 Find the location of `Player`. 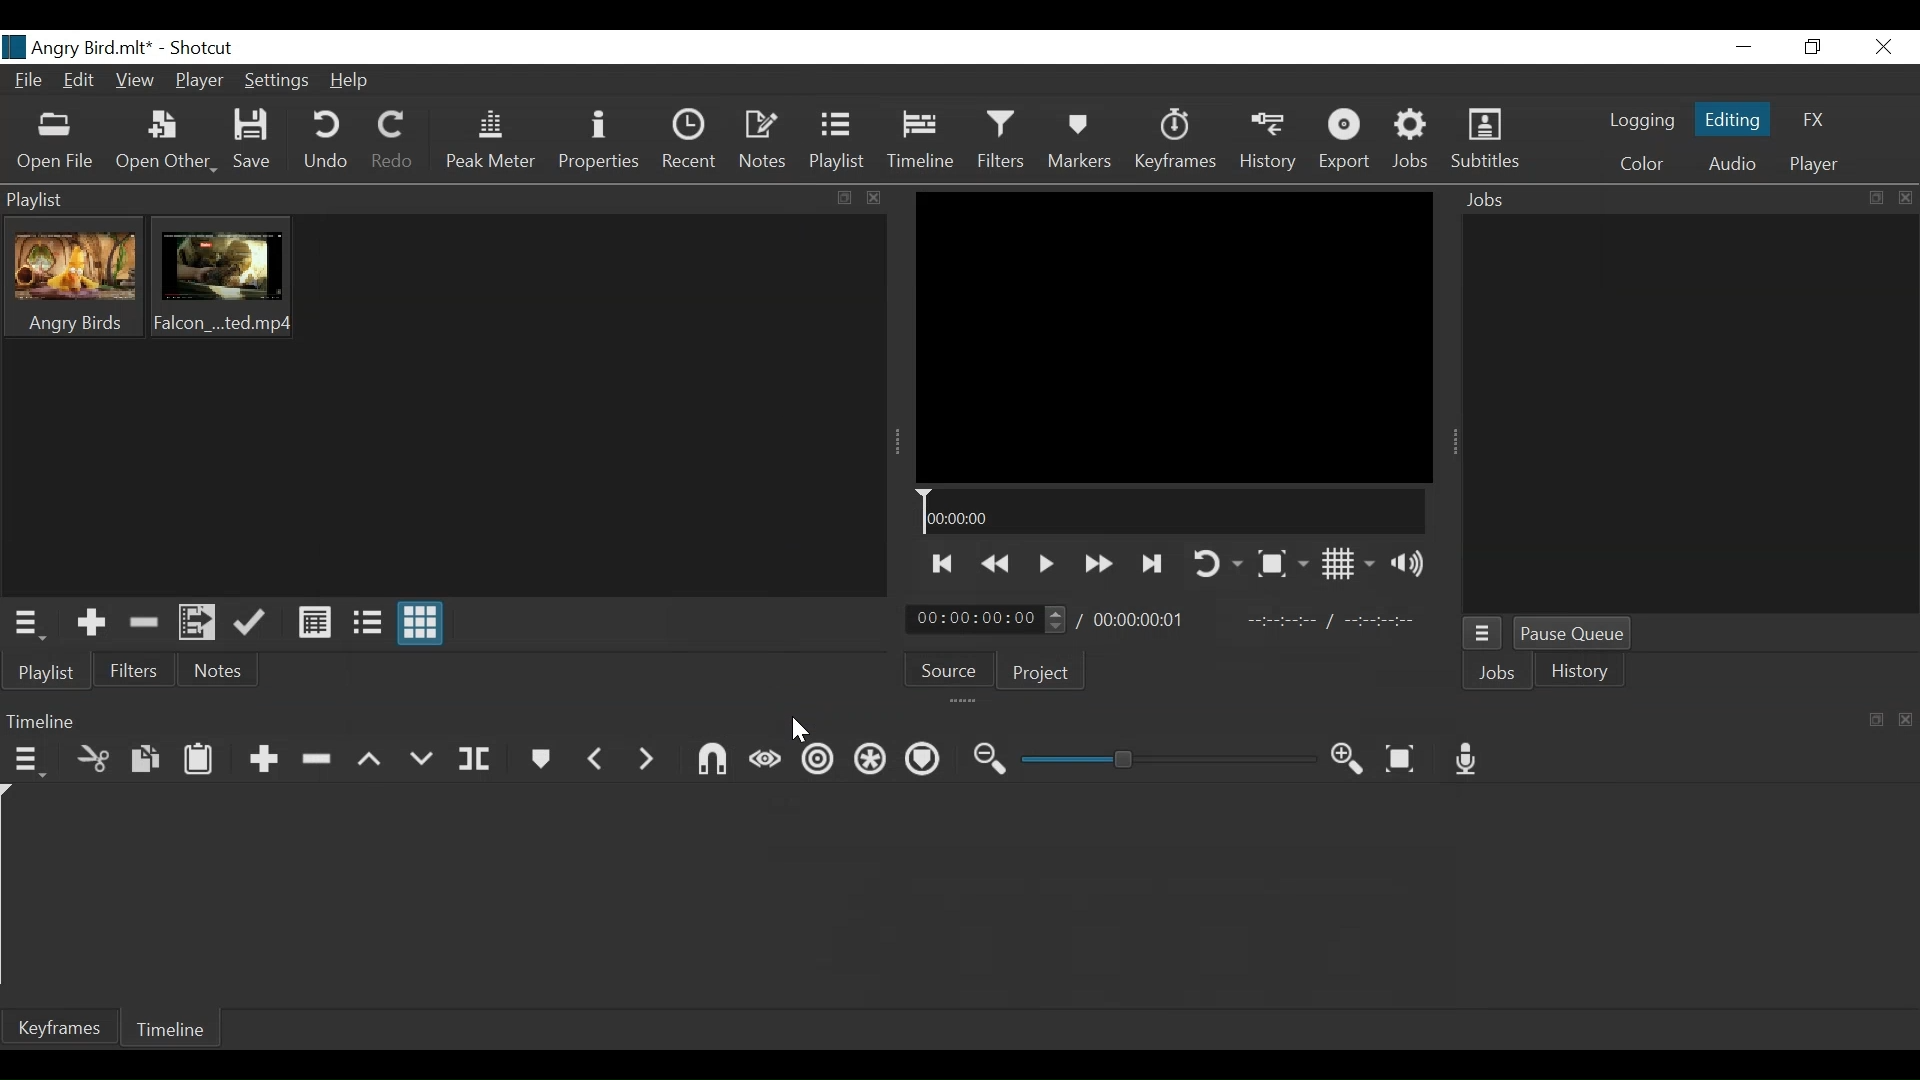

Player is located at coordinates (1810, 165).